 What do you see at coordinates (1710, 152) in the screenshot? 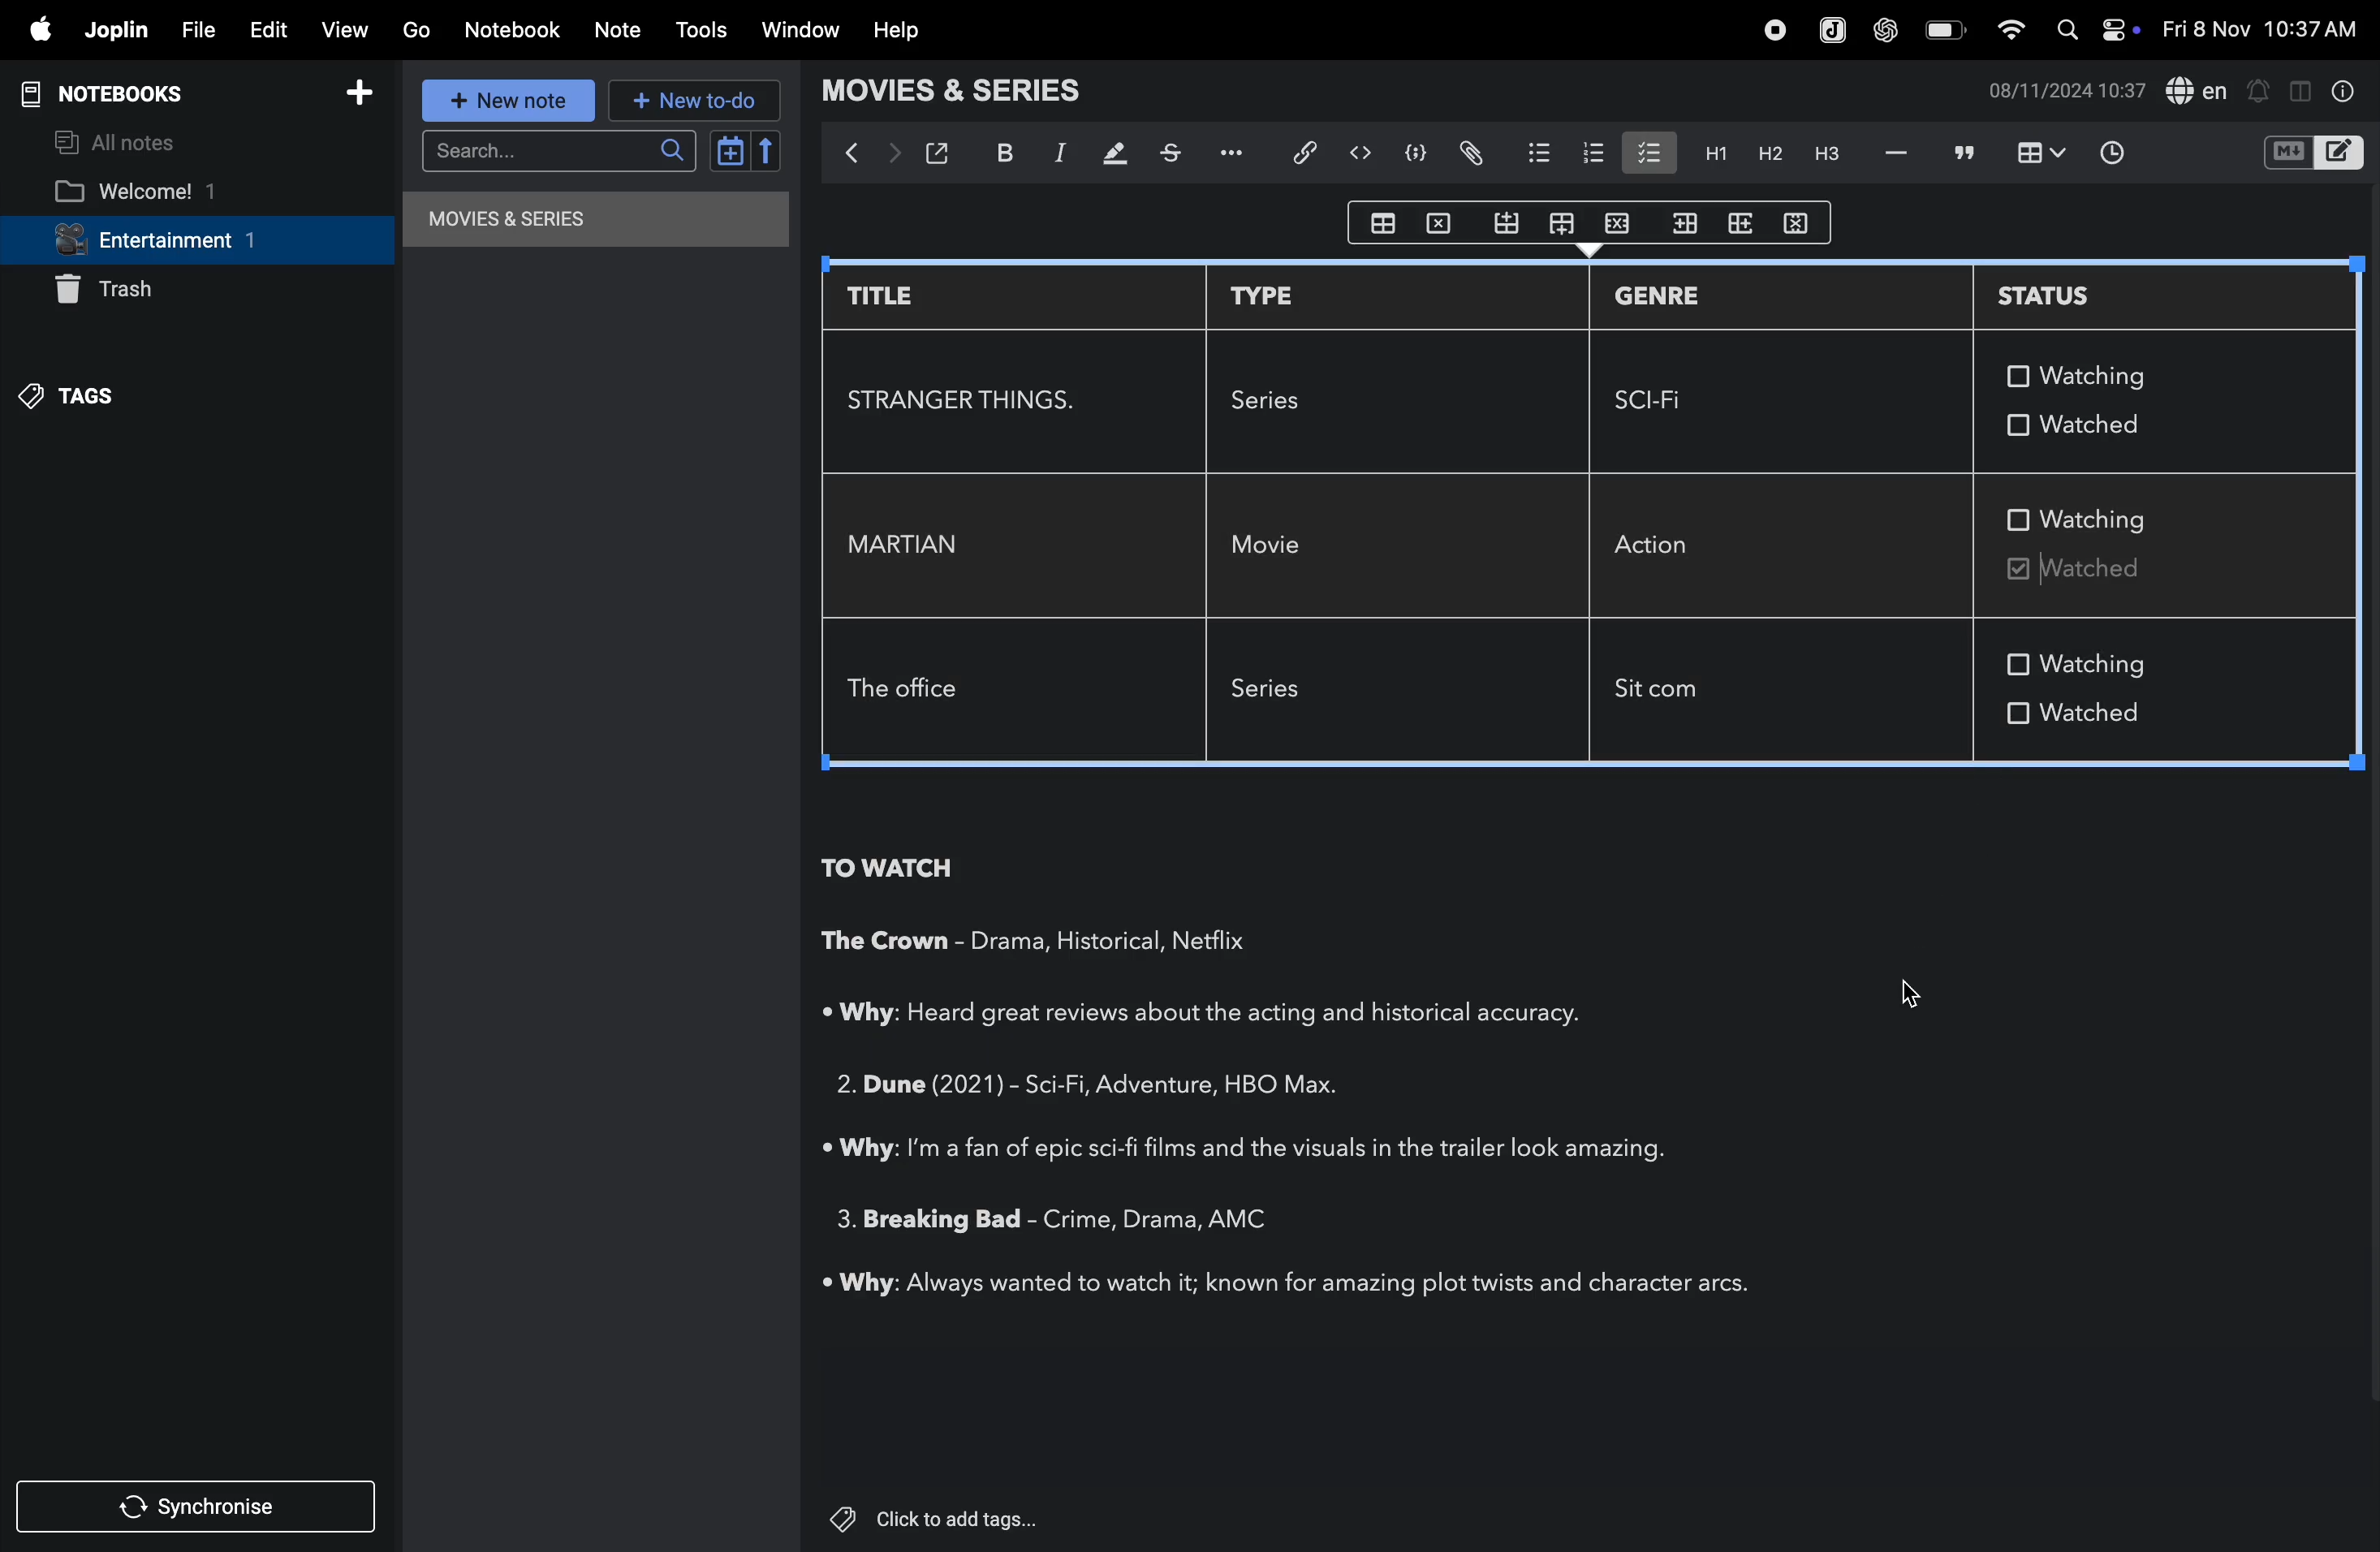
I see `heading 1` at bounding box center [1710, 152].